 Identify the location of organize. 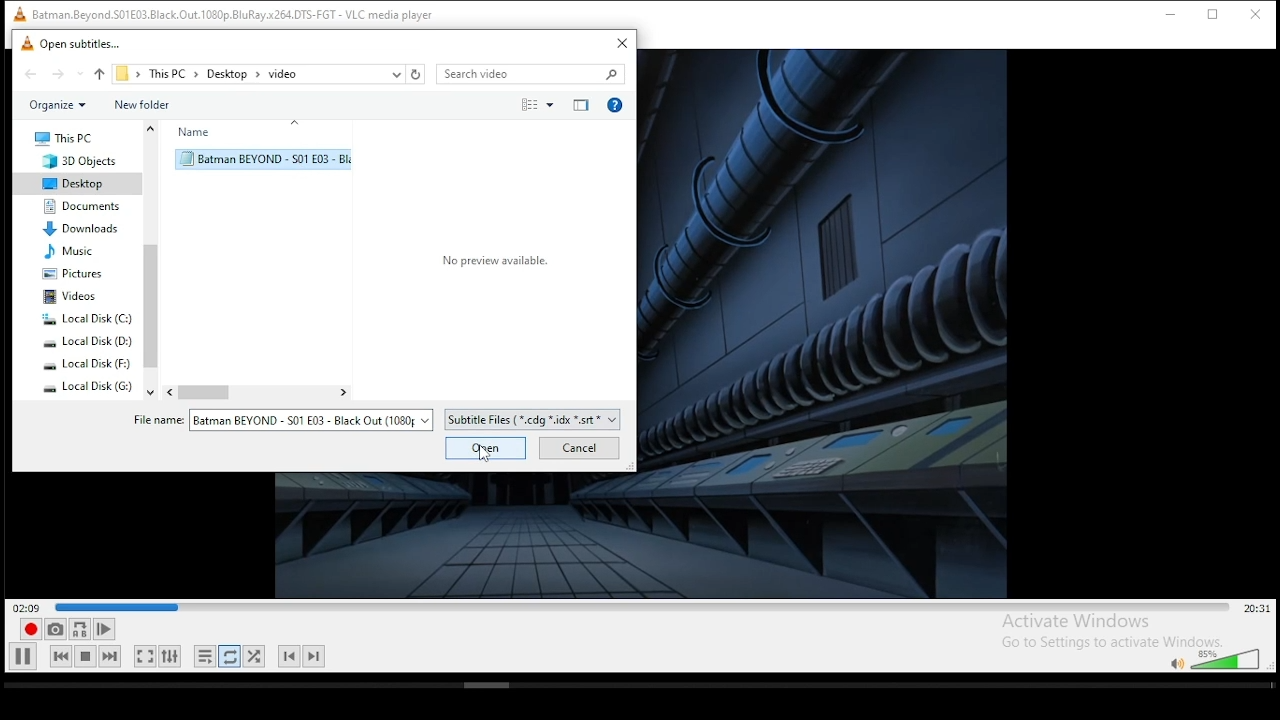
(56, 104).